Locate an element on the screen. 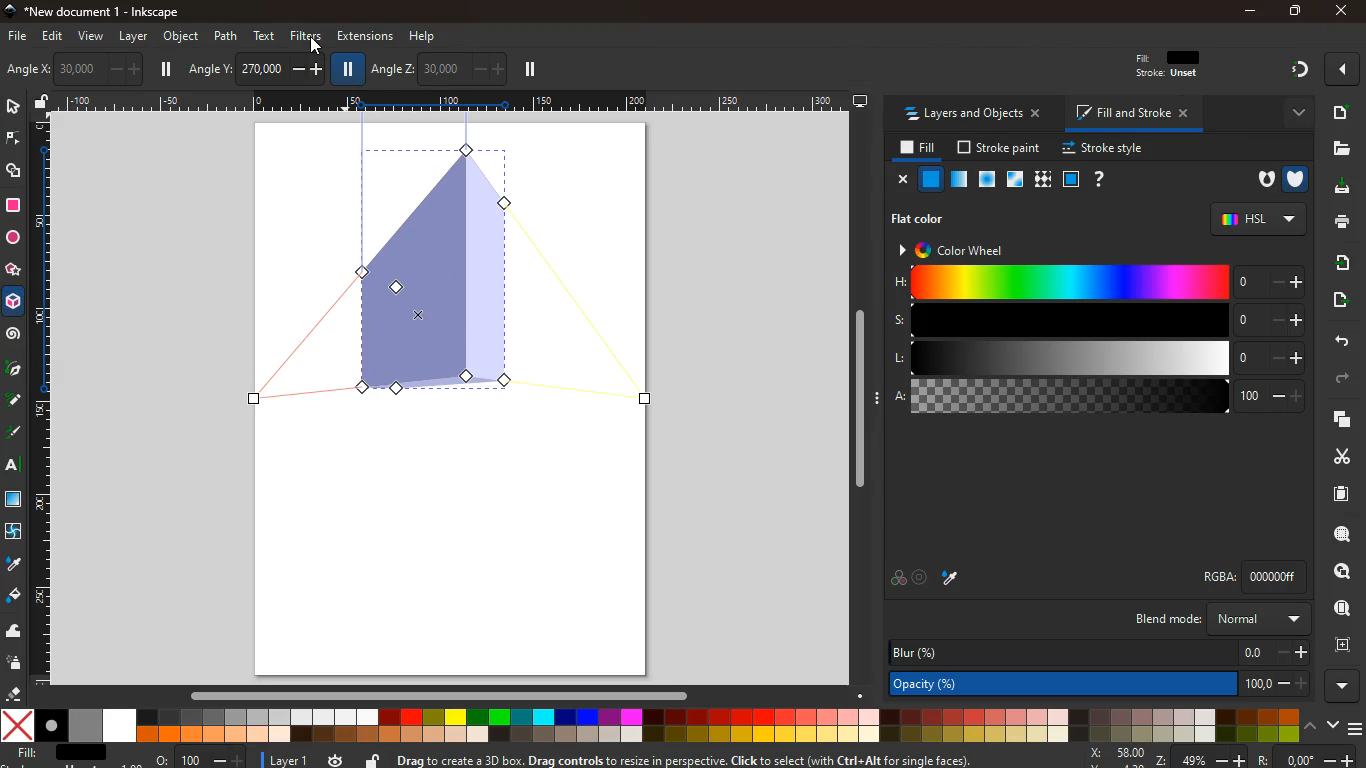 The height and width of the screenshot is (768, 1366). gradient is located at coordinates (1301, 70).